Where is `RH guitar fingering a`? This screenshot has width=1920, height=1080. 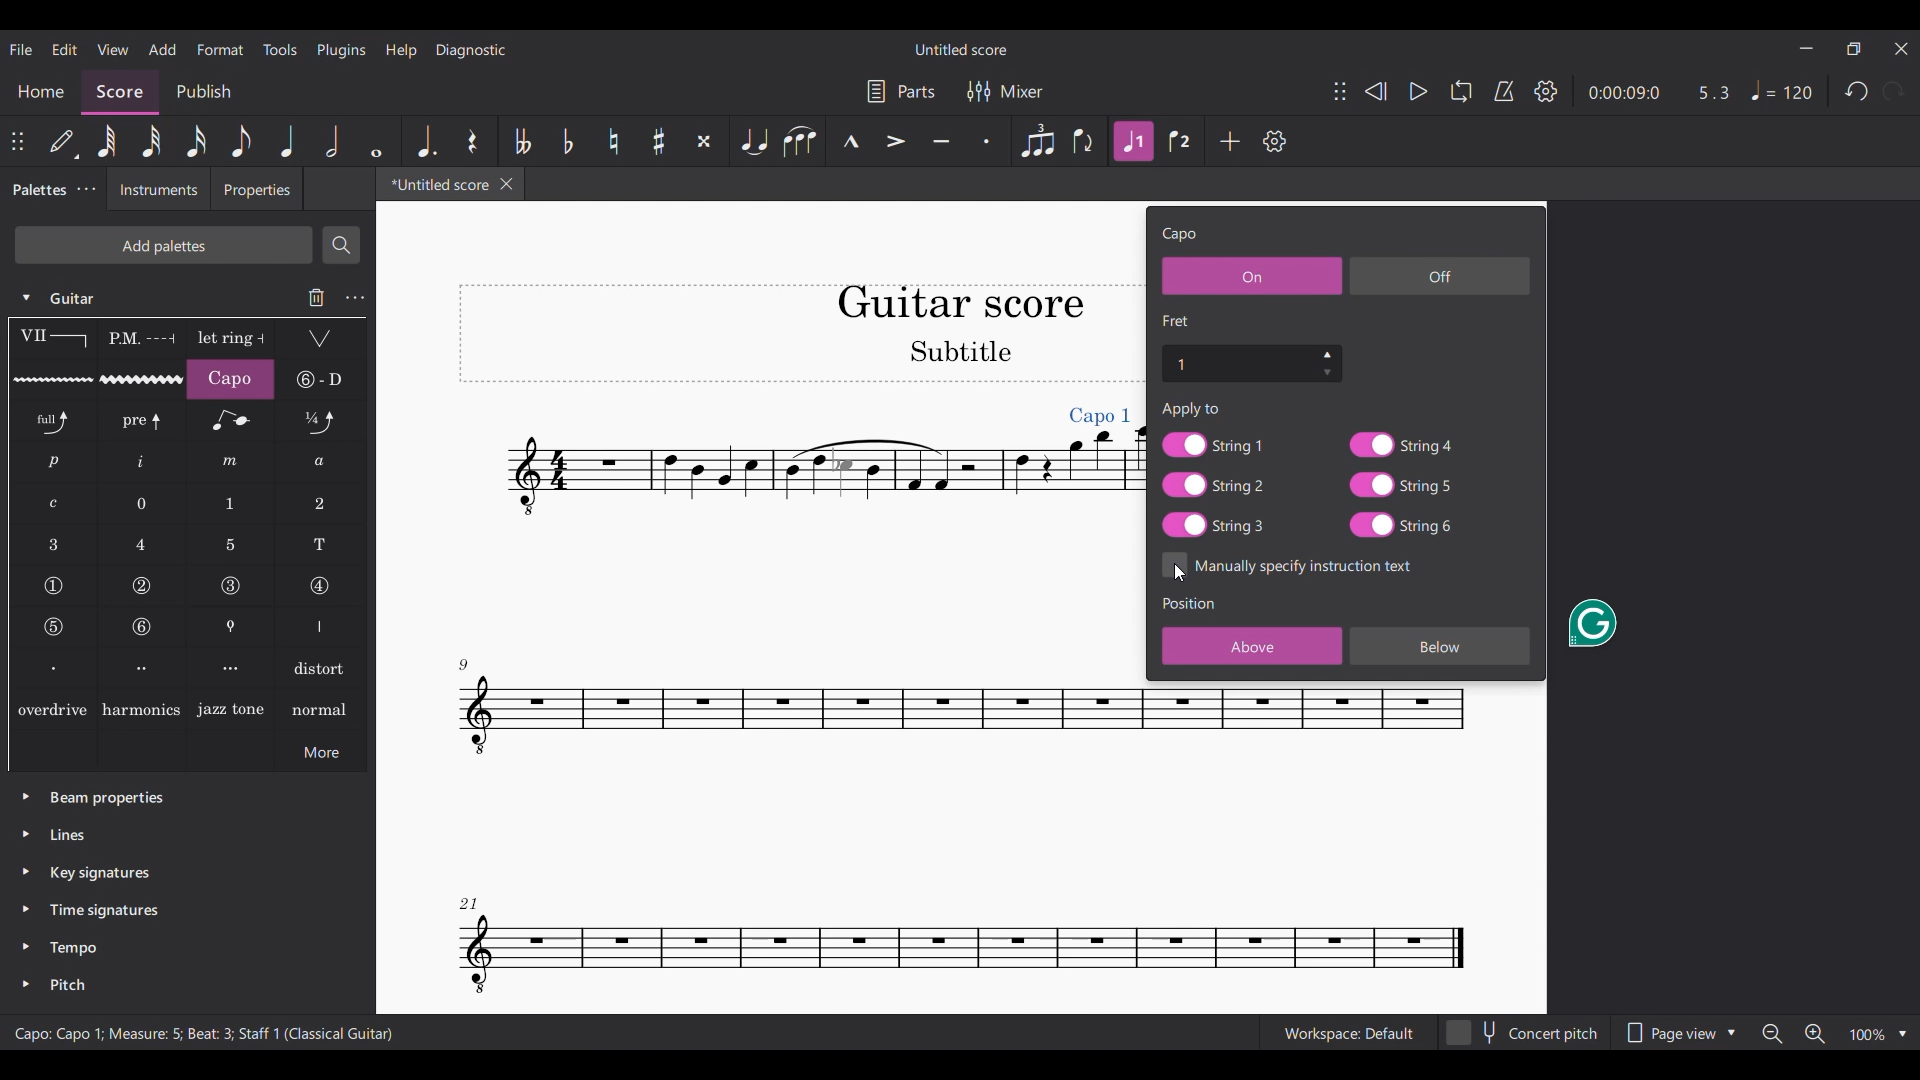
RH guitar fingering a is located at coordinates (321, 462).